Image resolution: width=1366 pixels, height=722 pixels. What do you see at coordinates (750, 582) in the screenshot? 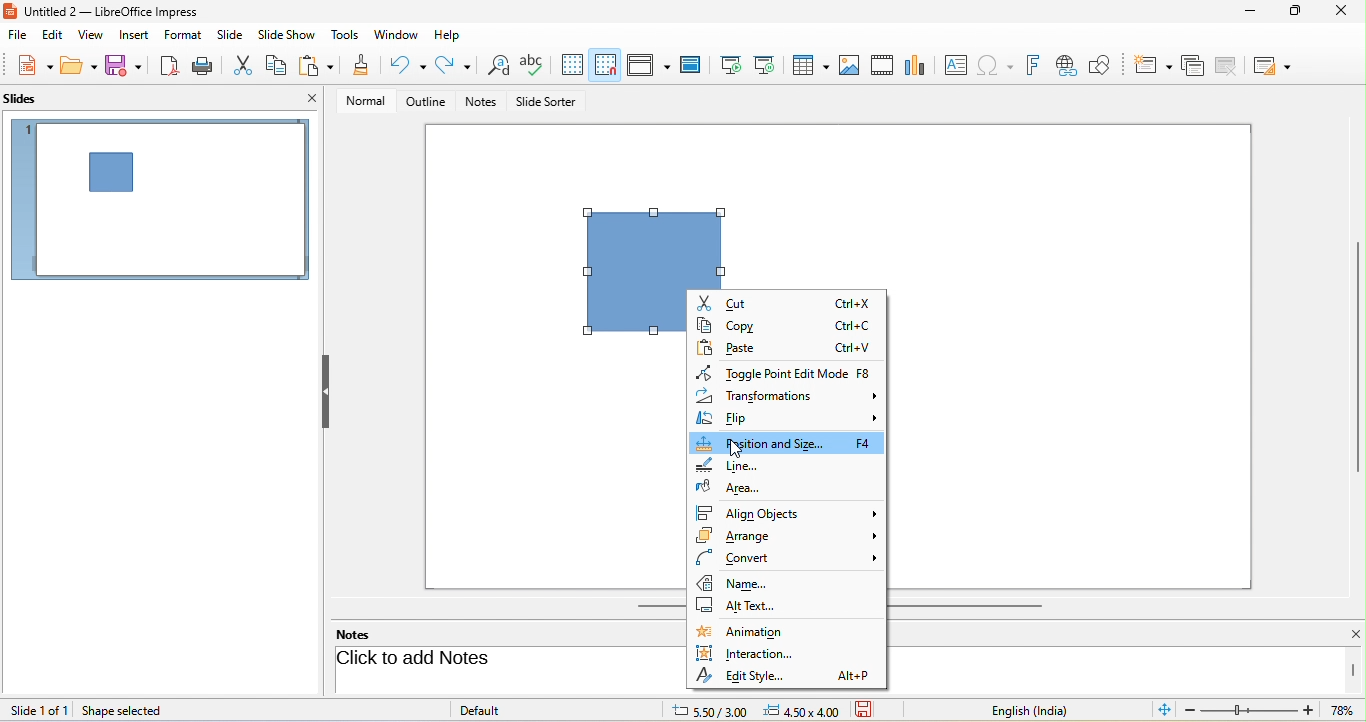
I see `name` at bounding box center [750, 582].